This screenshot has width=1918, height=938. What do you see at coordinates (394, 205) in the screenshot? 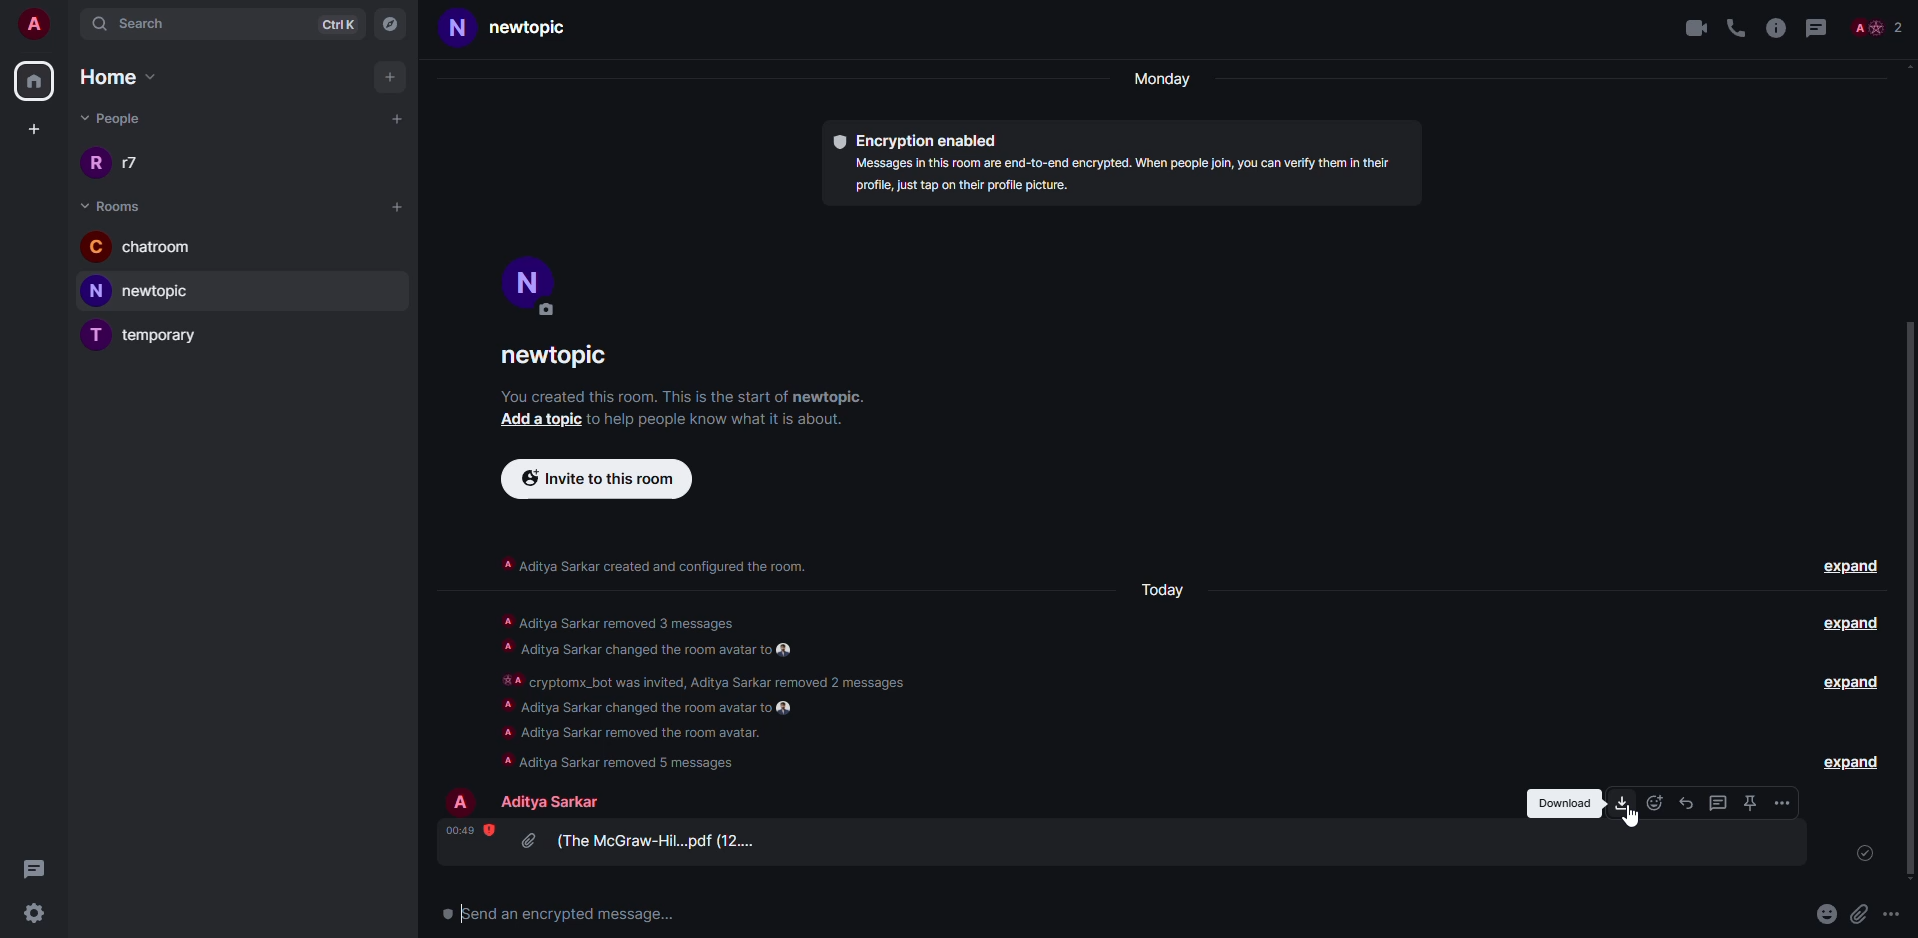
I see `add` at bounding box center [394, 205].